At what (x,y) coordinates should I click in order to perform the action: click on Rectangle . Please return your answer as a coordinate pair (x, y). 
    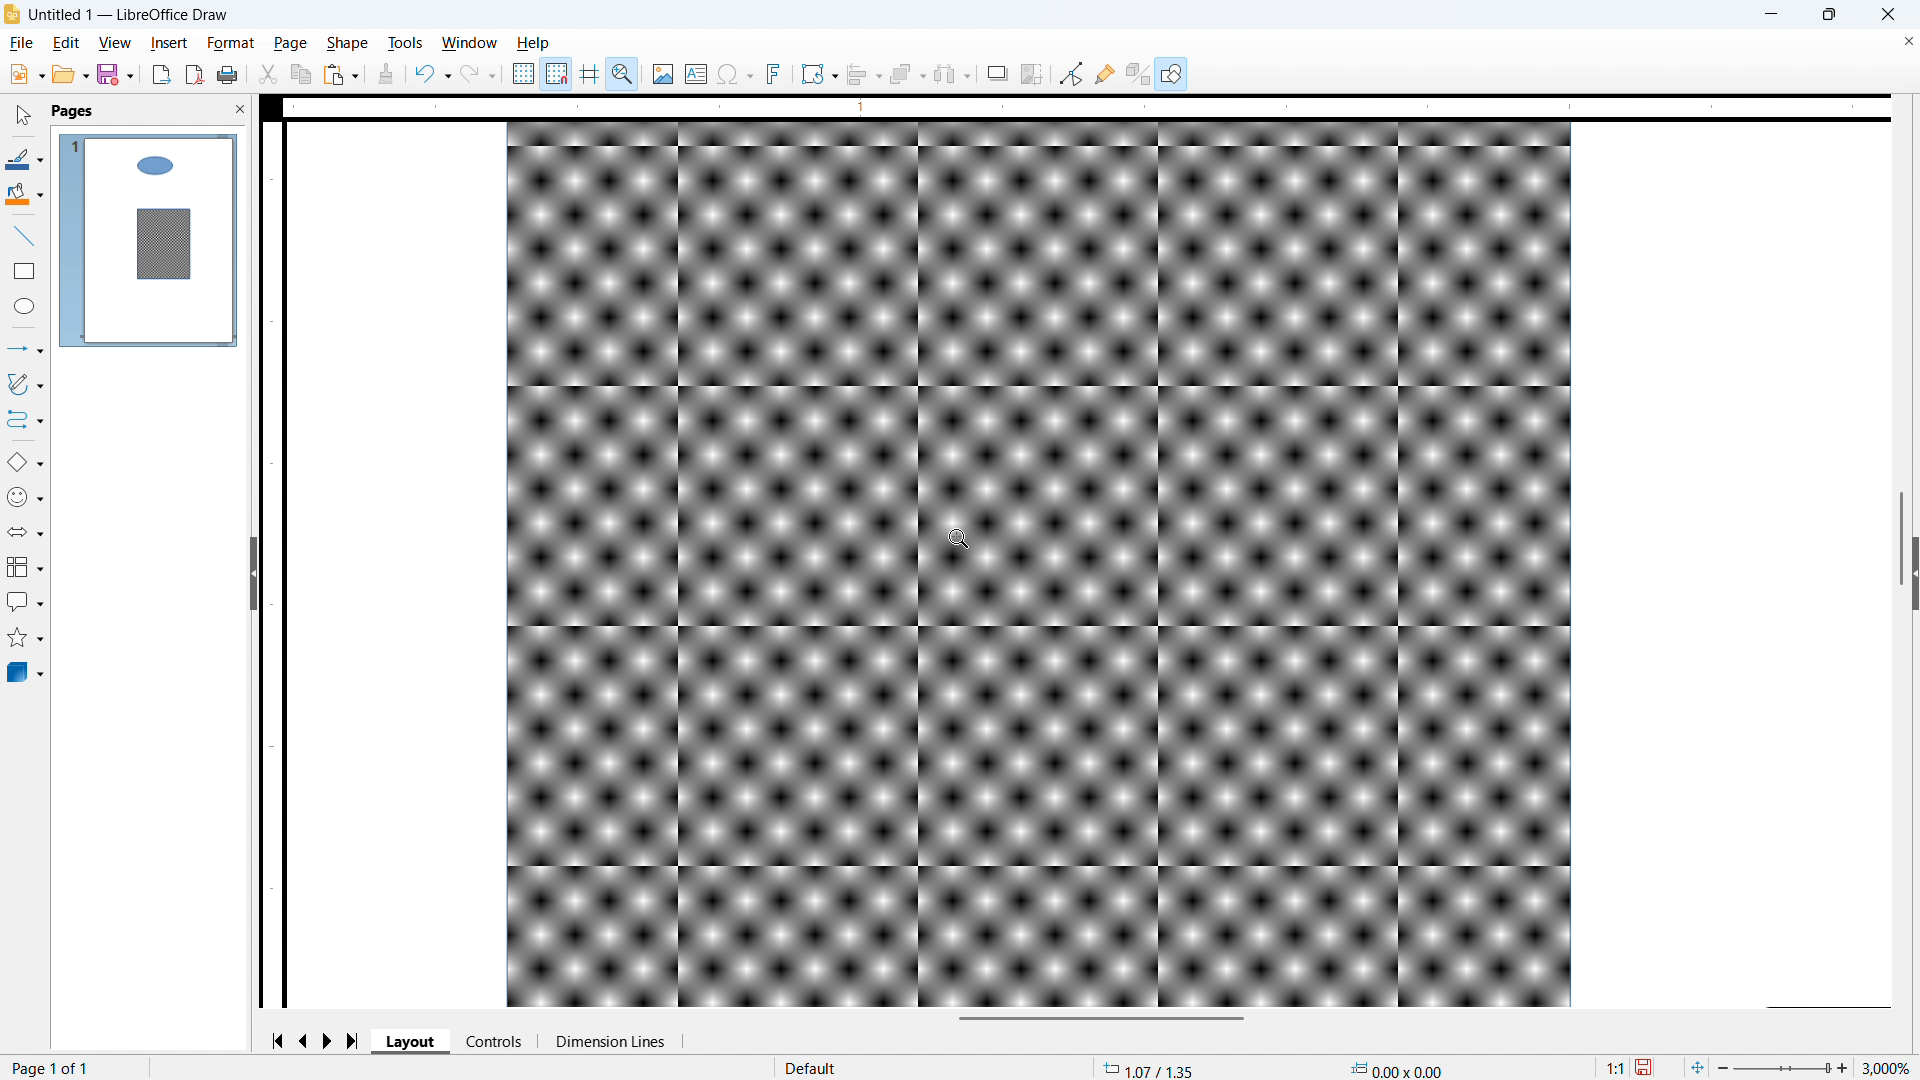
    Looking at the image, I should click on (25, 271).